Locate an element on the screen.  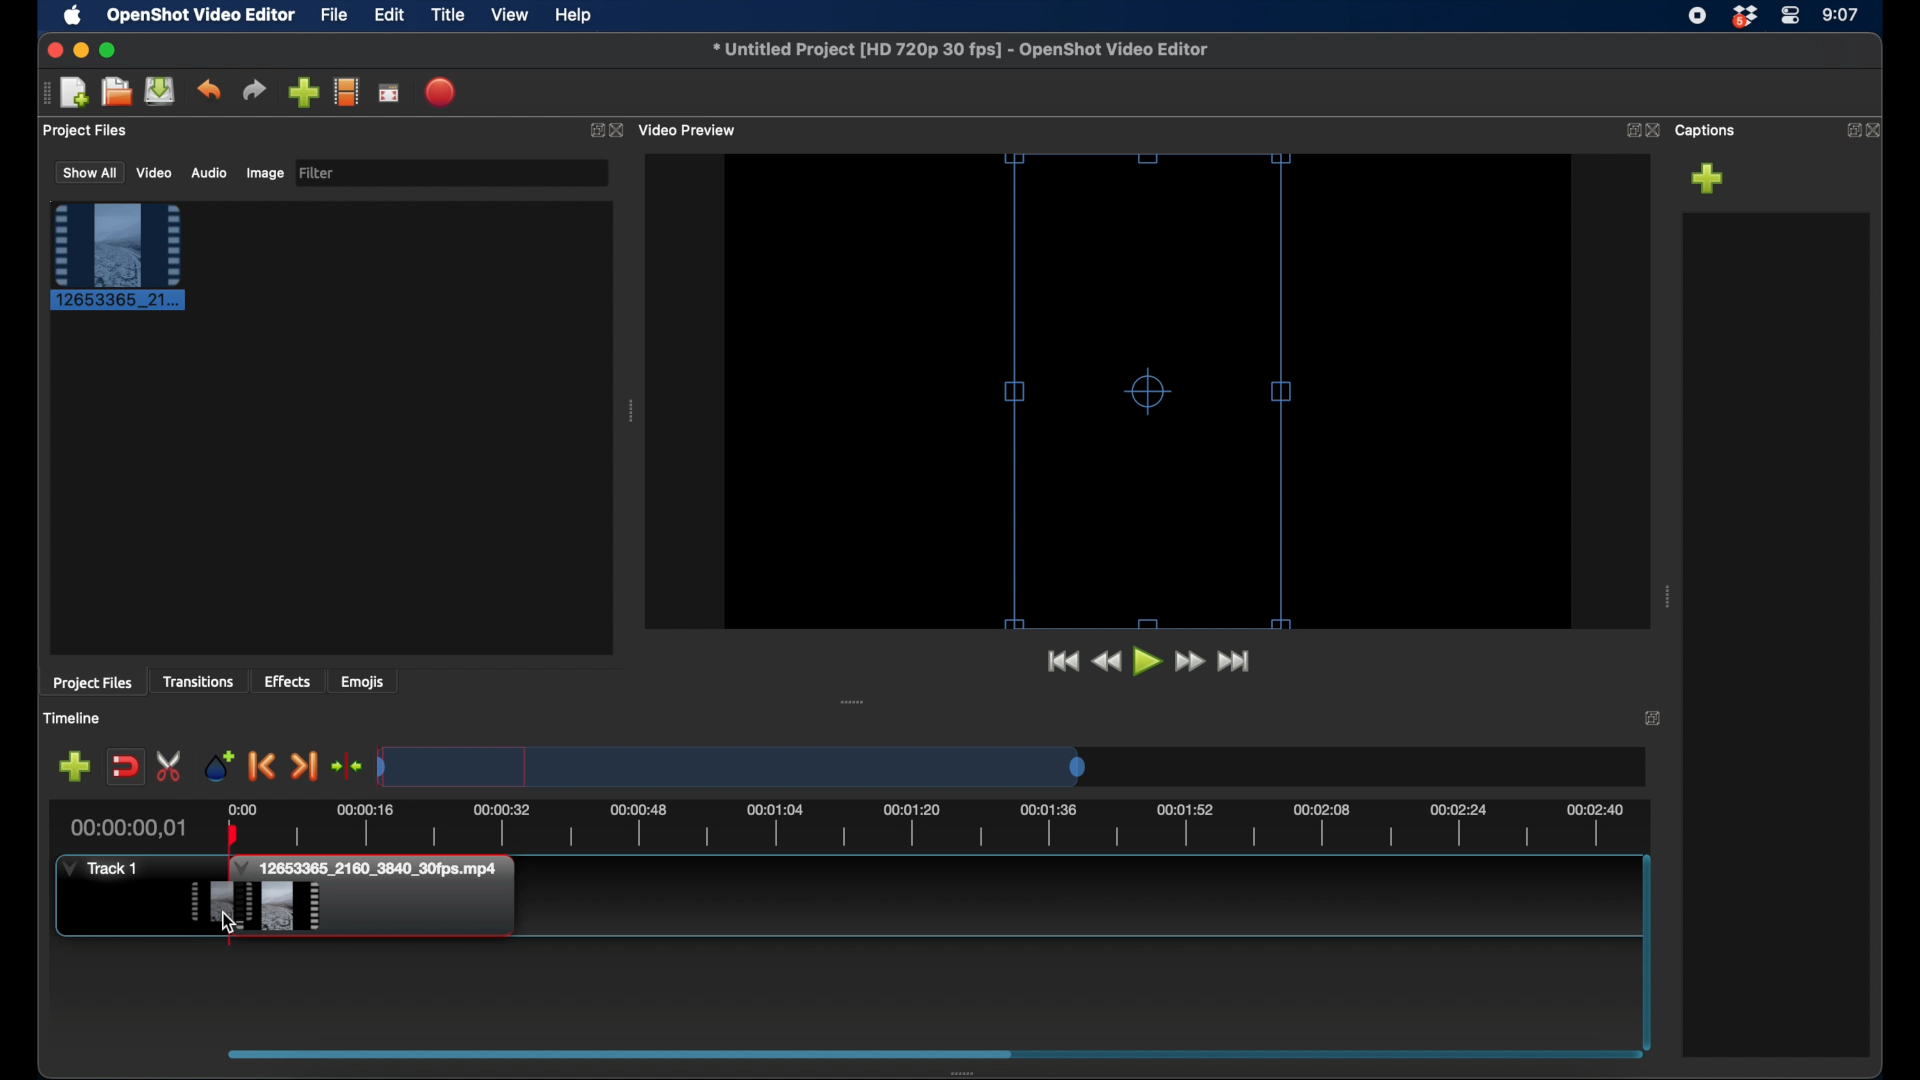
timeline is located at coordinates (75, 718).